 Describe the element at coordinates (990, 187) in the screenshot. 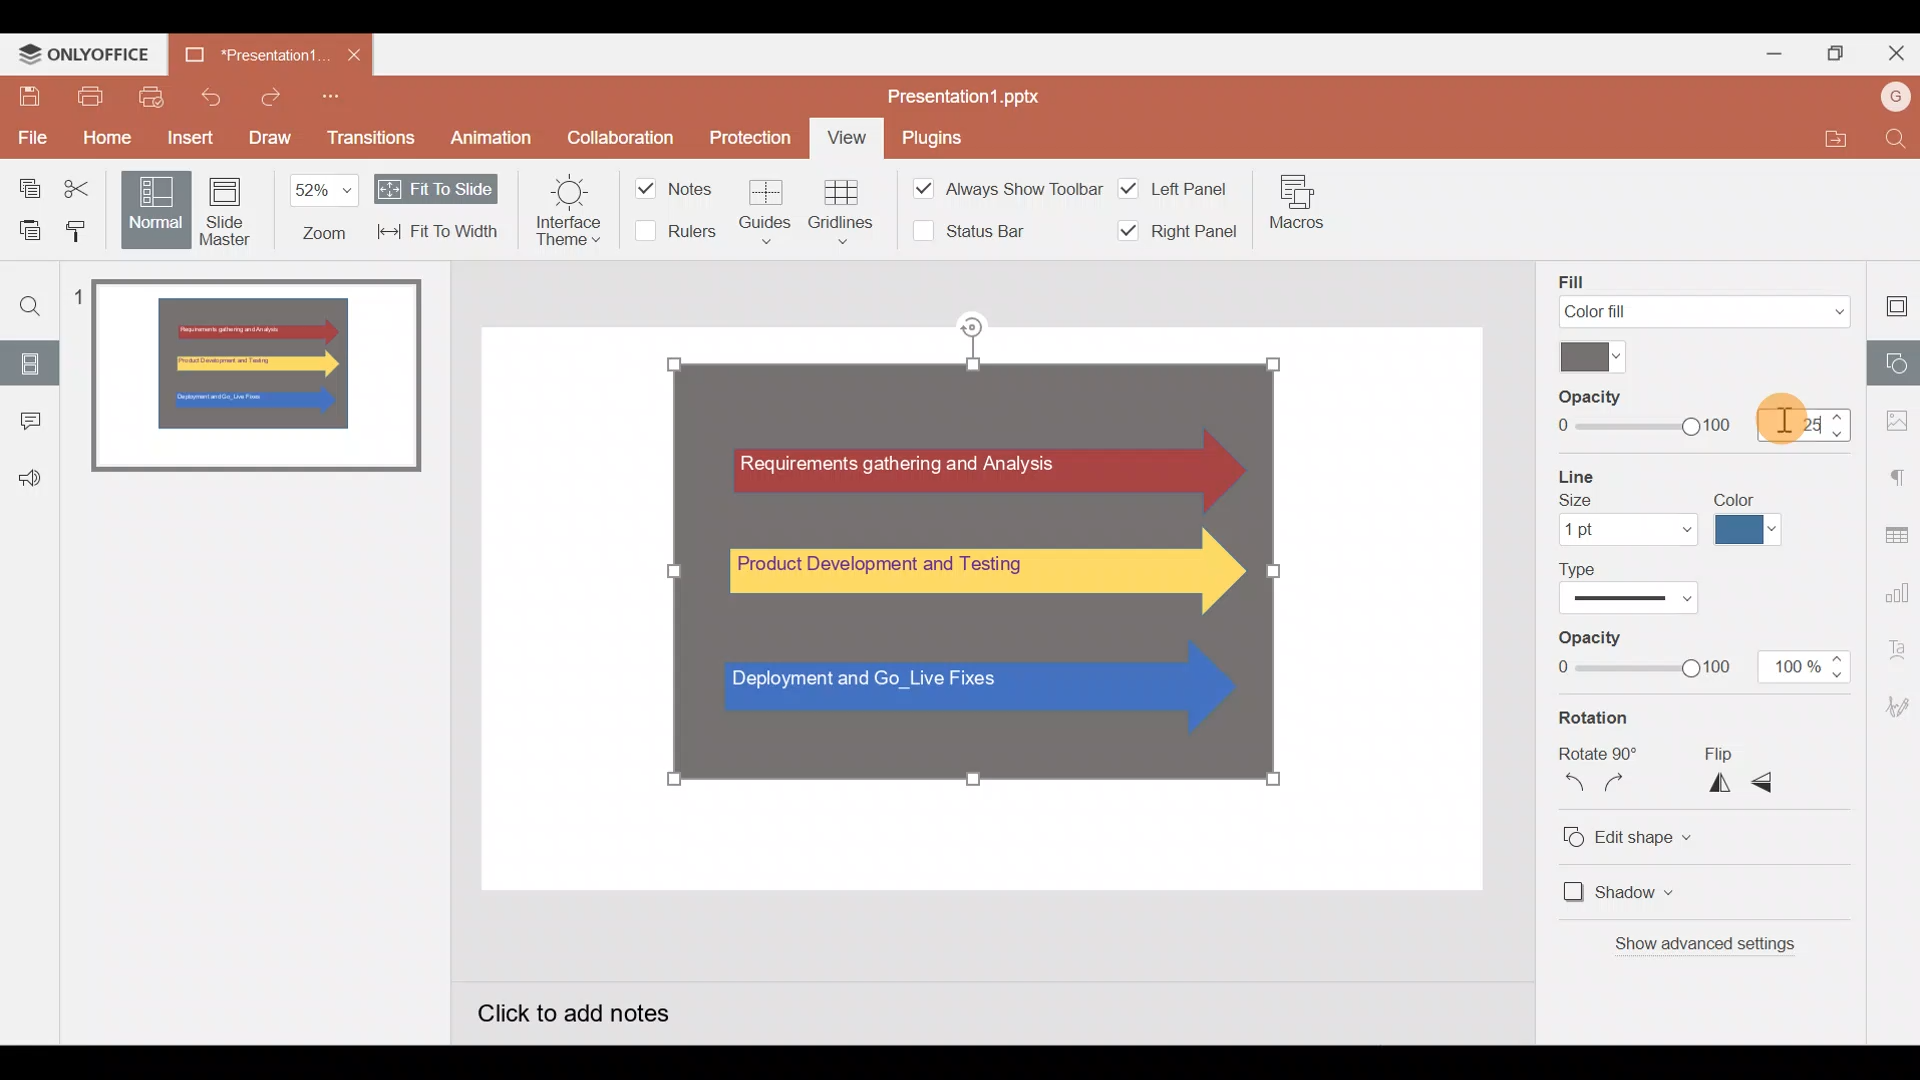

I see `Always show toolbar` at that location.